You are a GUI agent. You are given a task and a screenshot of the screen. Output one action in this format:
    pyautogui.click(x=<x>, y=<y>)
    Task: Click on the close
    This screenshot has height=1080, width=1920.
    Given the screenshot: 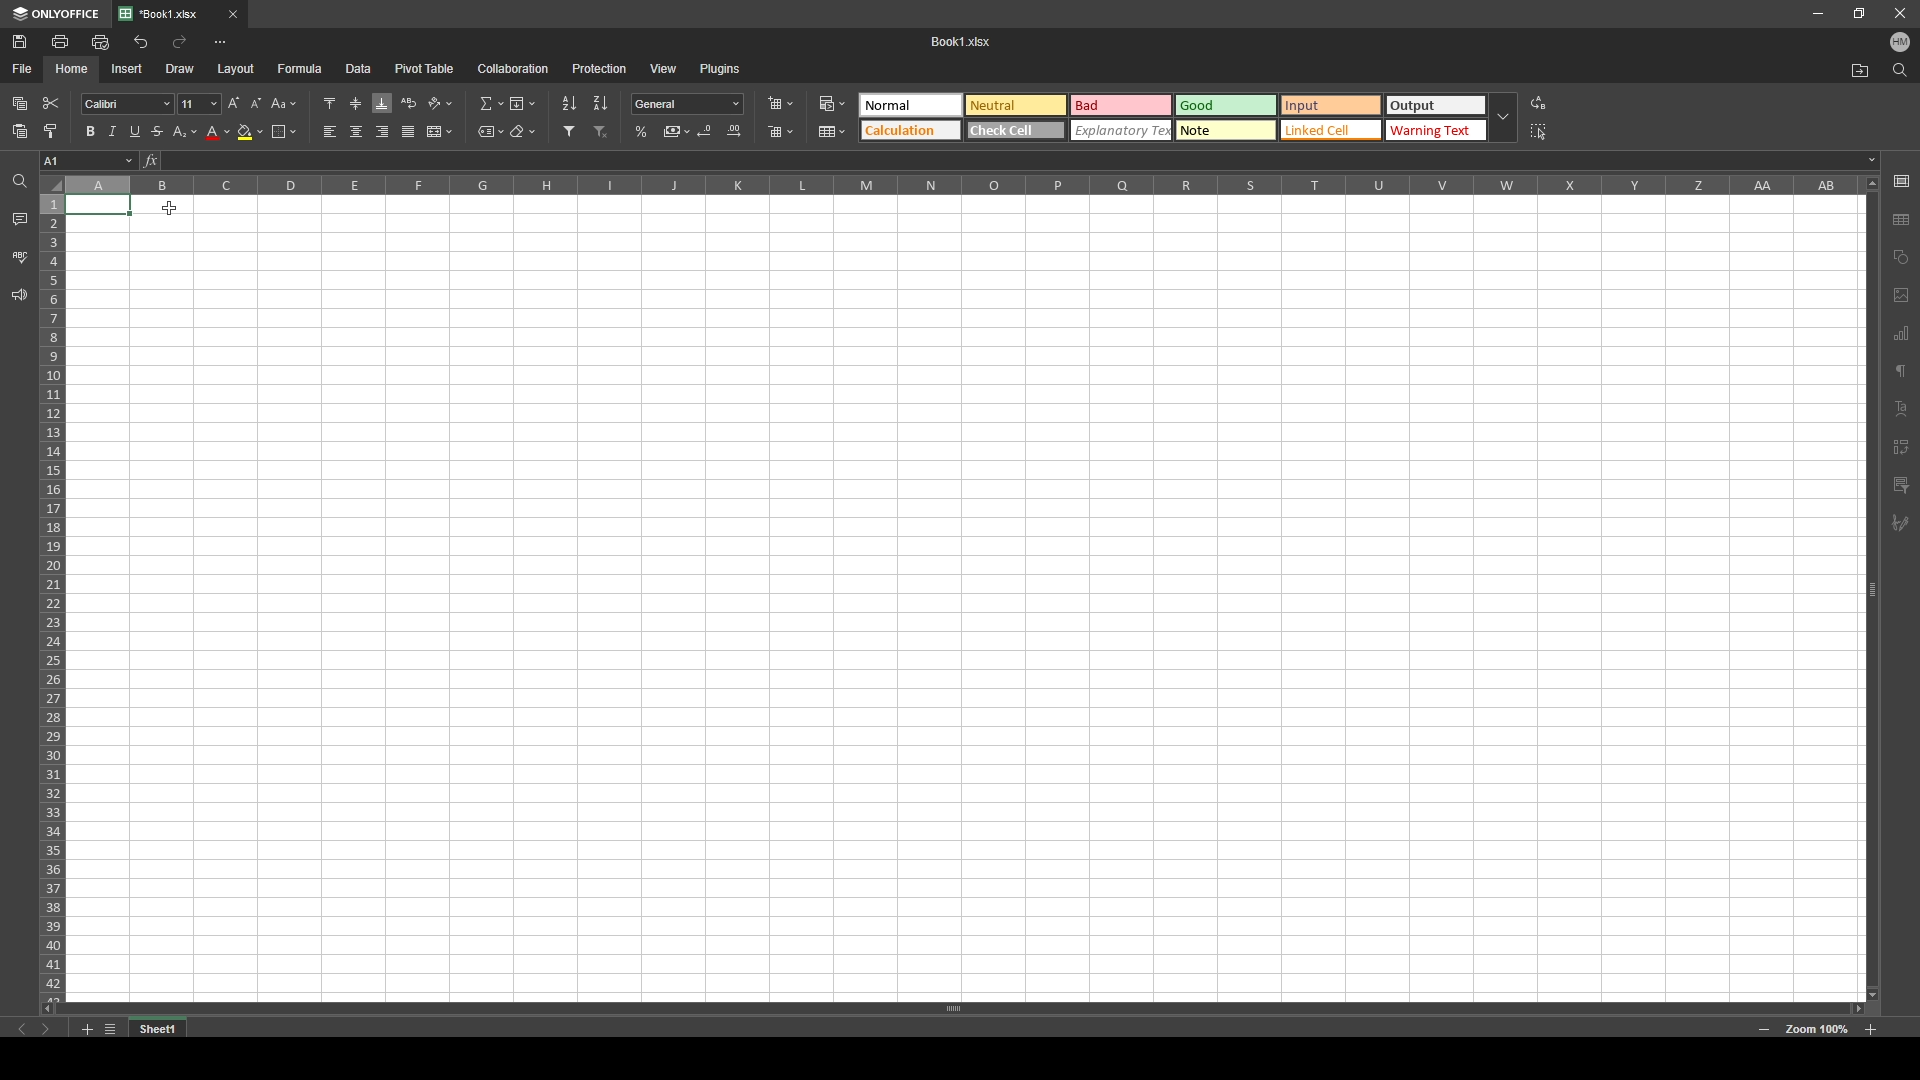 What is the action you would take?
    pyautogui.click(x=1898, y=13)
    